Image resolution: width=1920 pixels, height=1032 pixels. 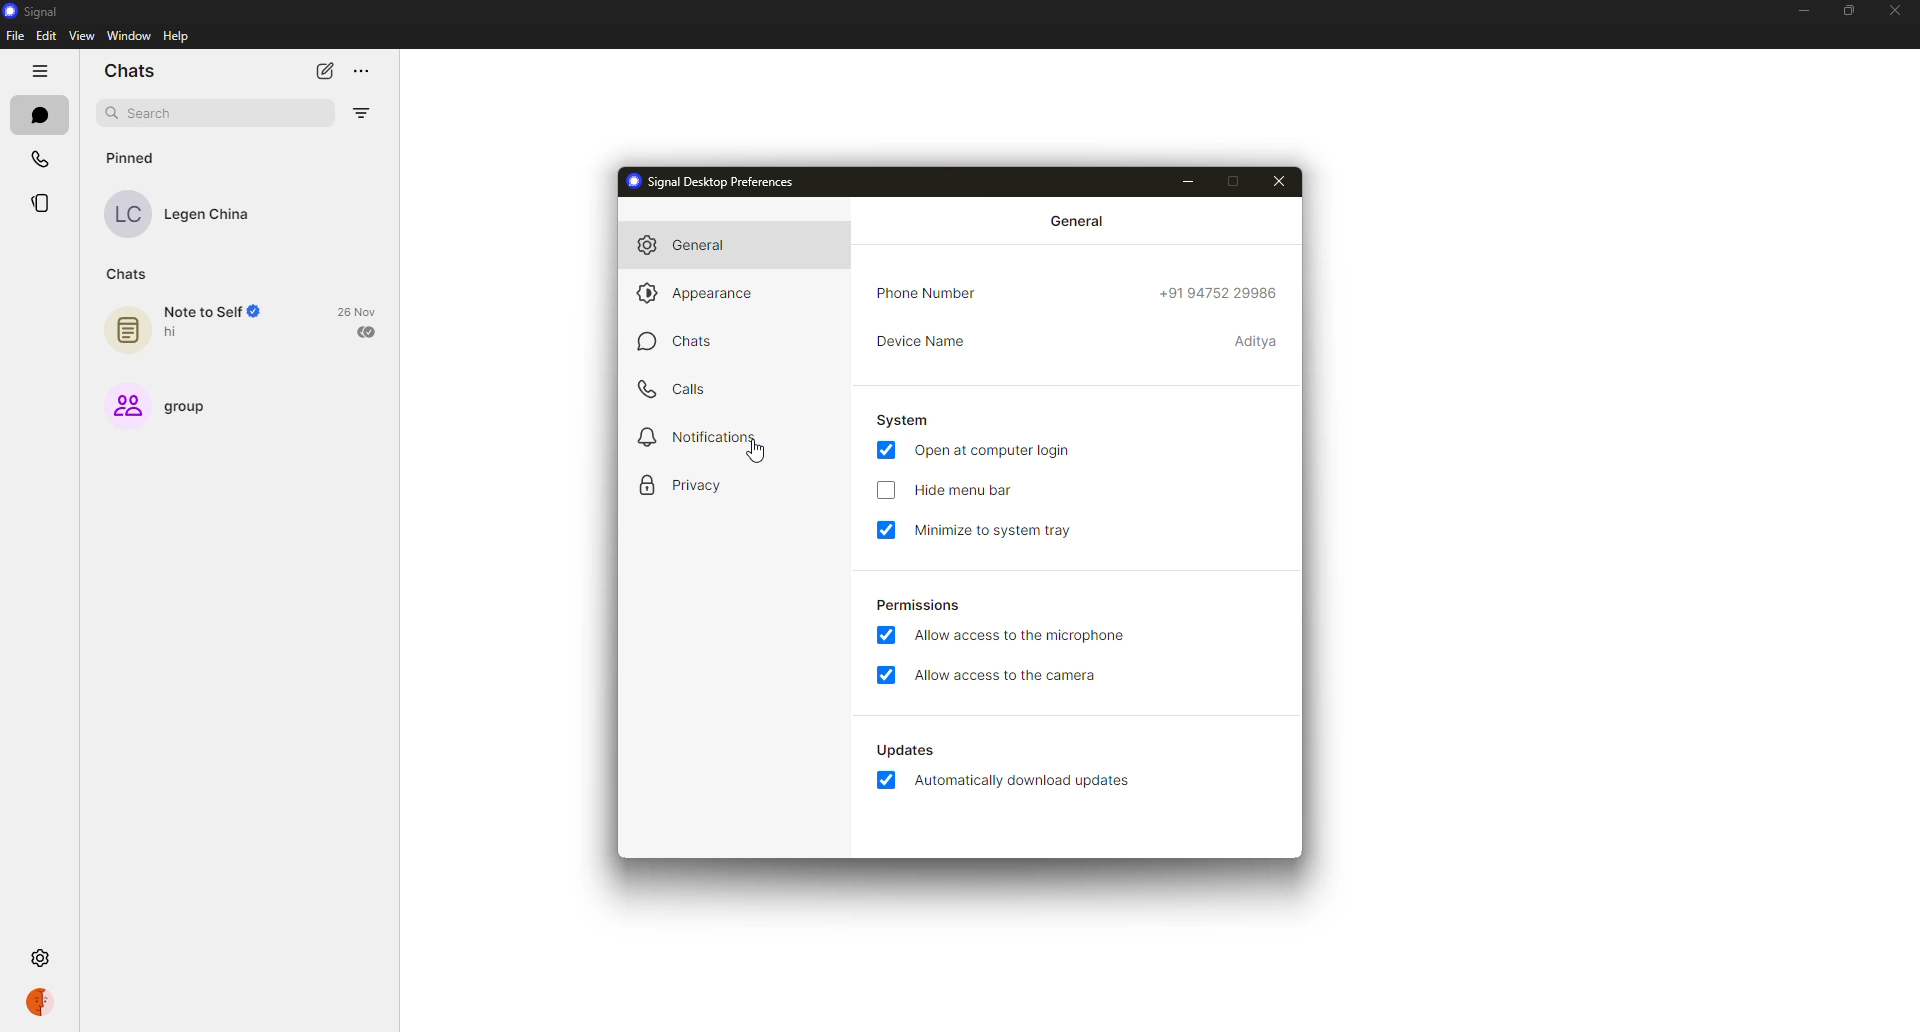 I want to click on sent, so click(x=367, y=332).